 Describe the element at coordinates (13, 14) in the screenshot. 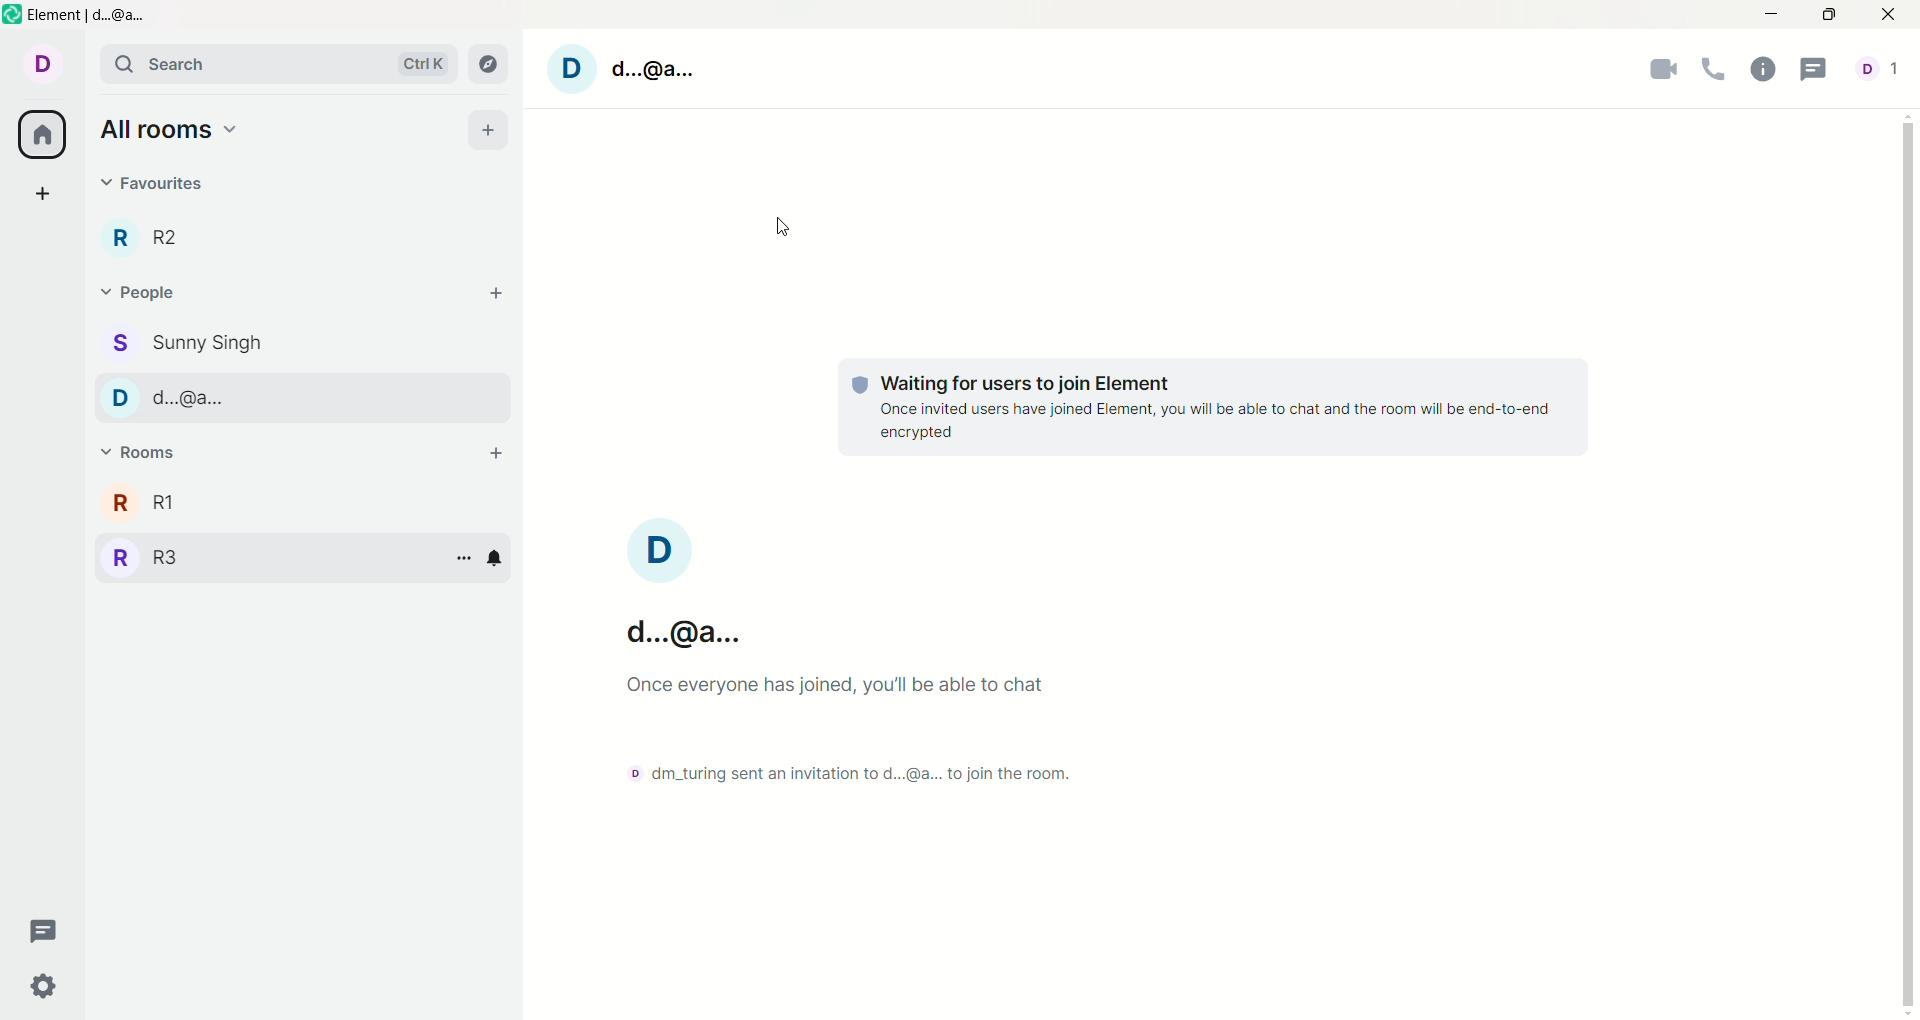

I see `Element logo` at that location.